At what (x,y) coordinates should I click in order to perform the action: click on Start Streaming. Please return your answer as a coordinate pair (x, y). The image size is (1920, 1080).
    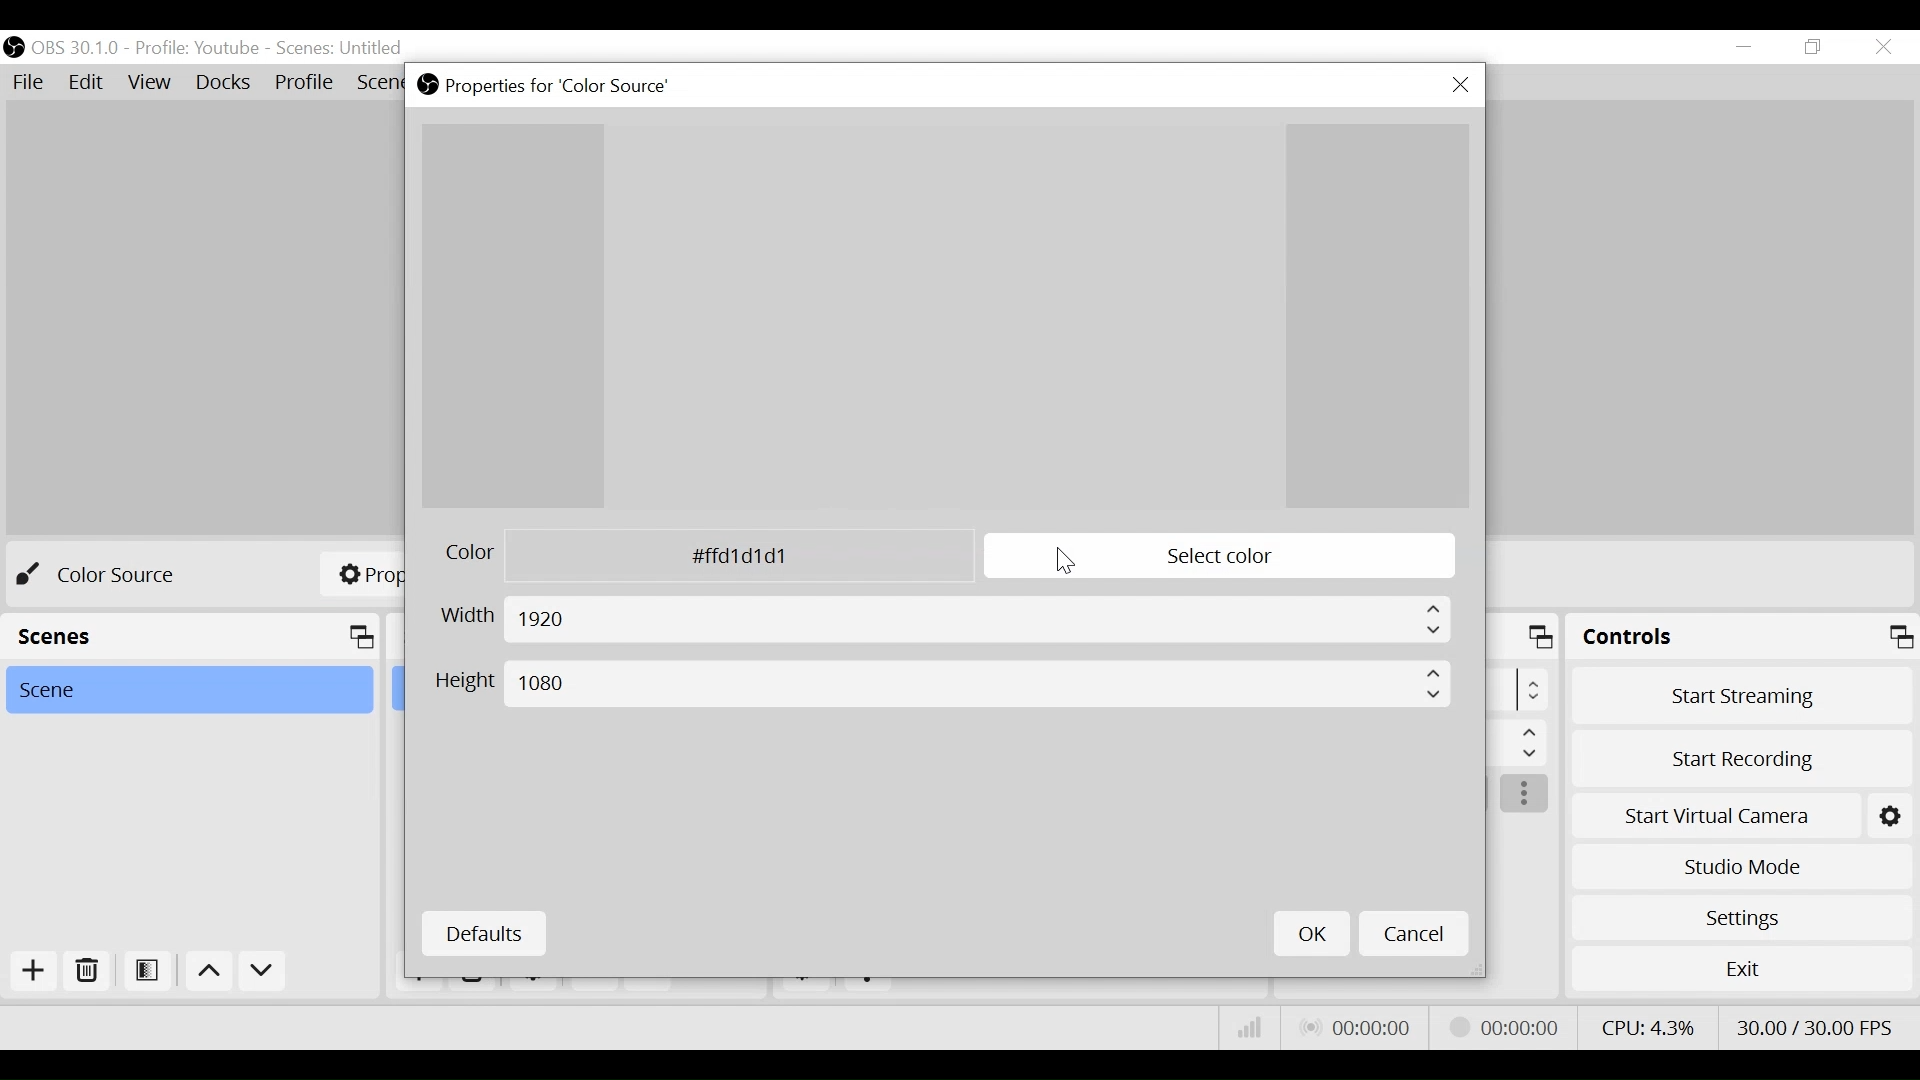
    Looking at the image, I should click on (1742, 700).